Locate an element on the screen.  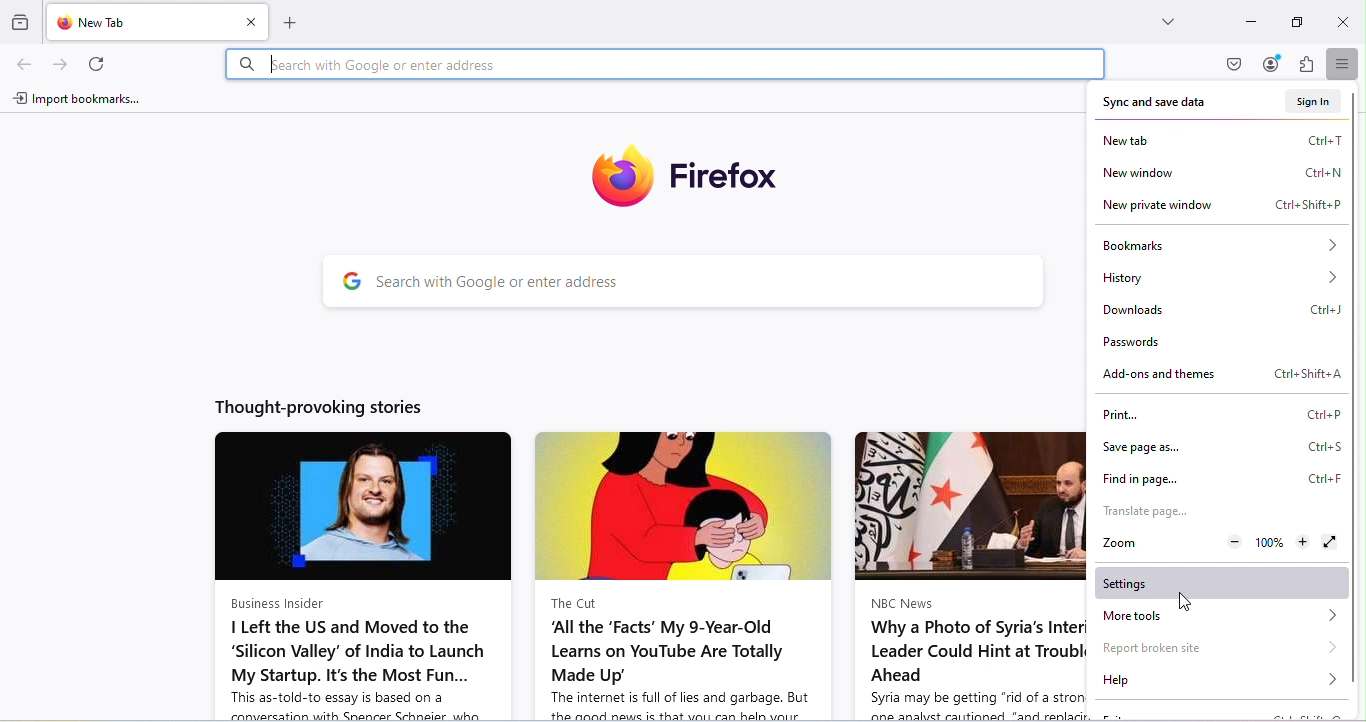
New window is located at coordinates (1219, 172).